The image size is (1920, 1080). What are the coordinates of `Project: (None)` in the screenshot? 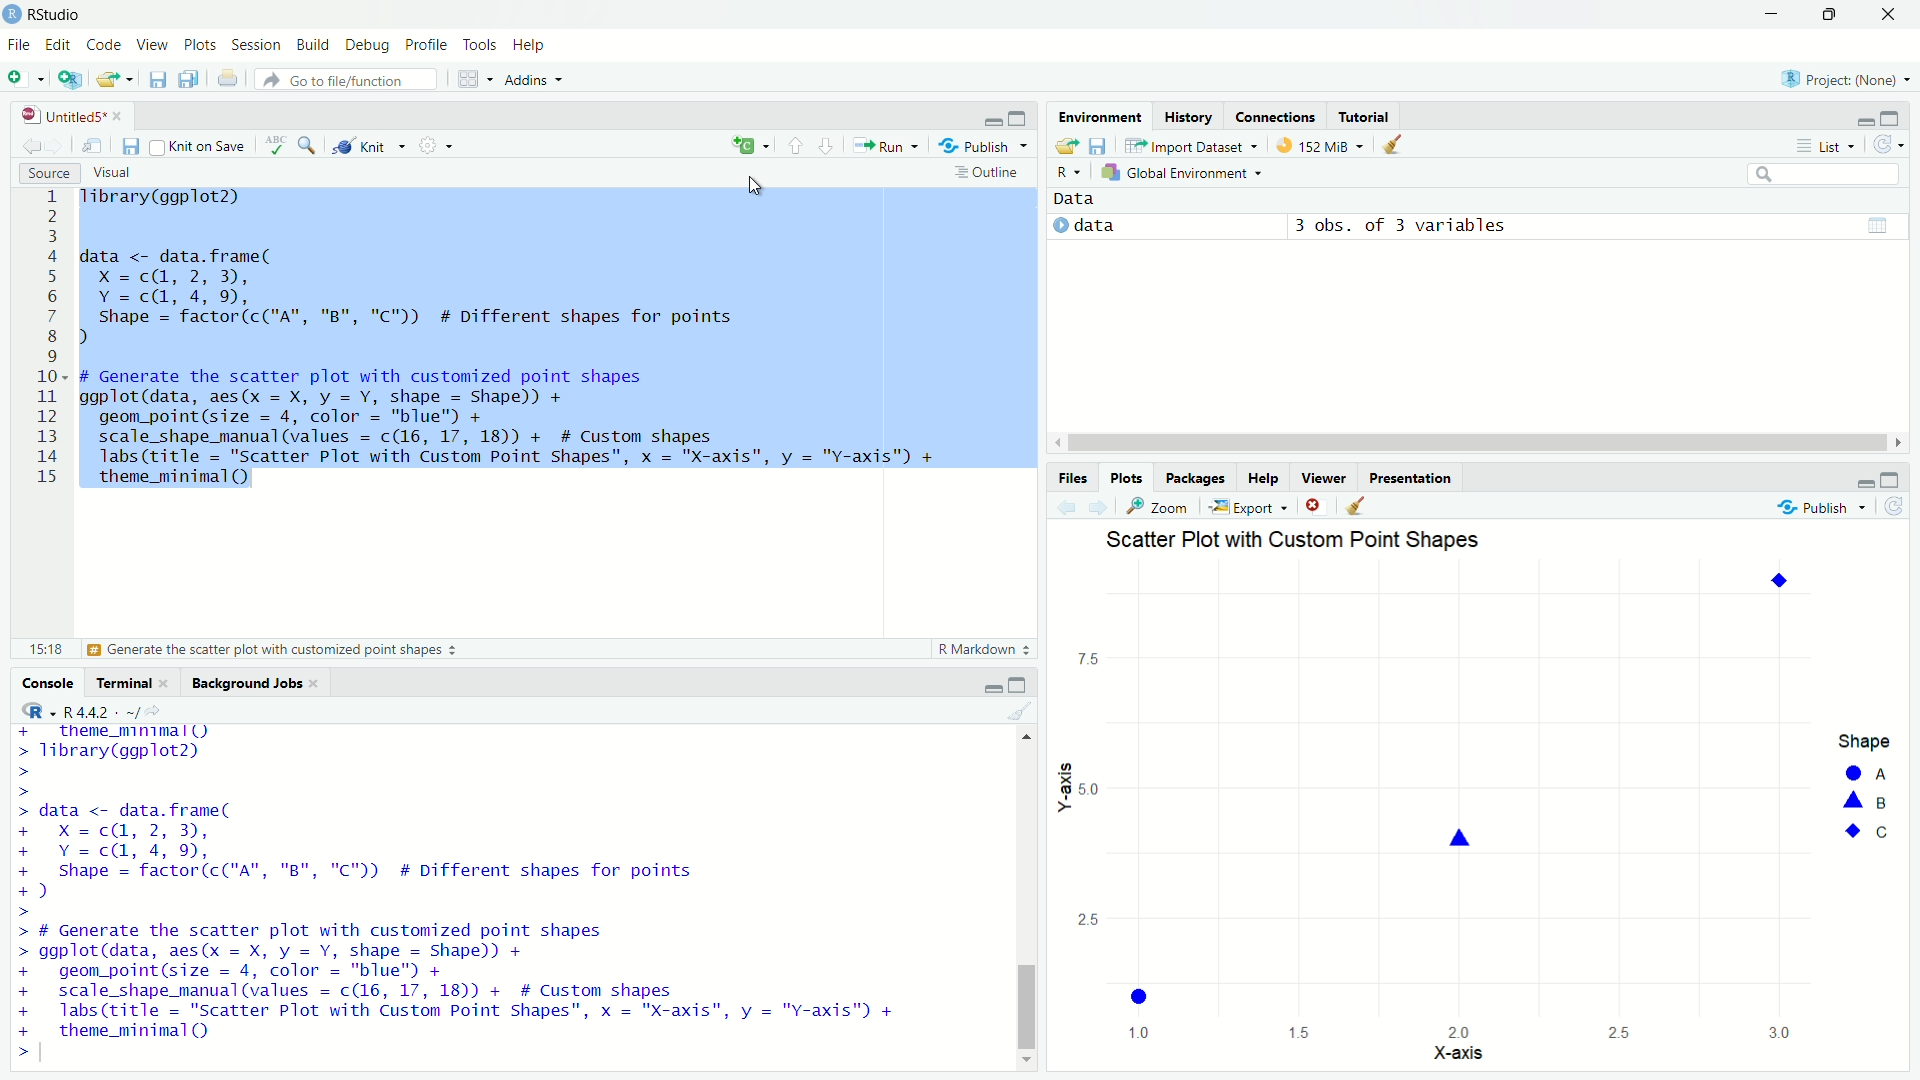 It's located at (1844, 79).